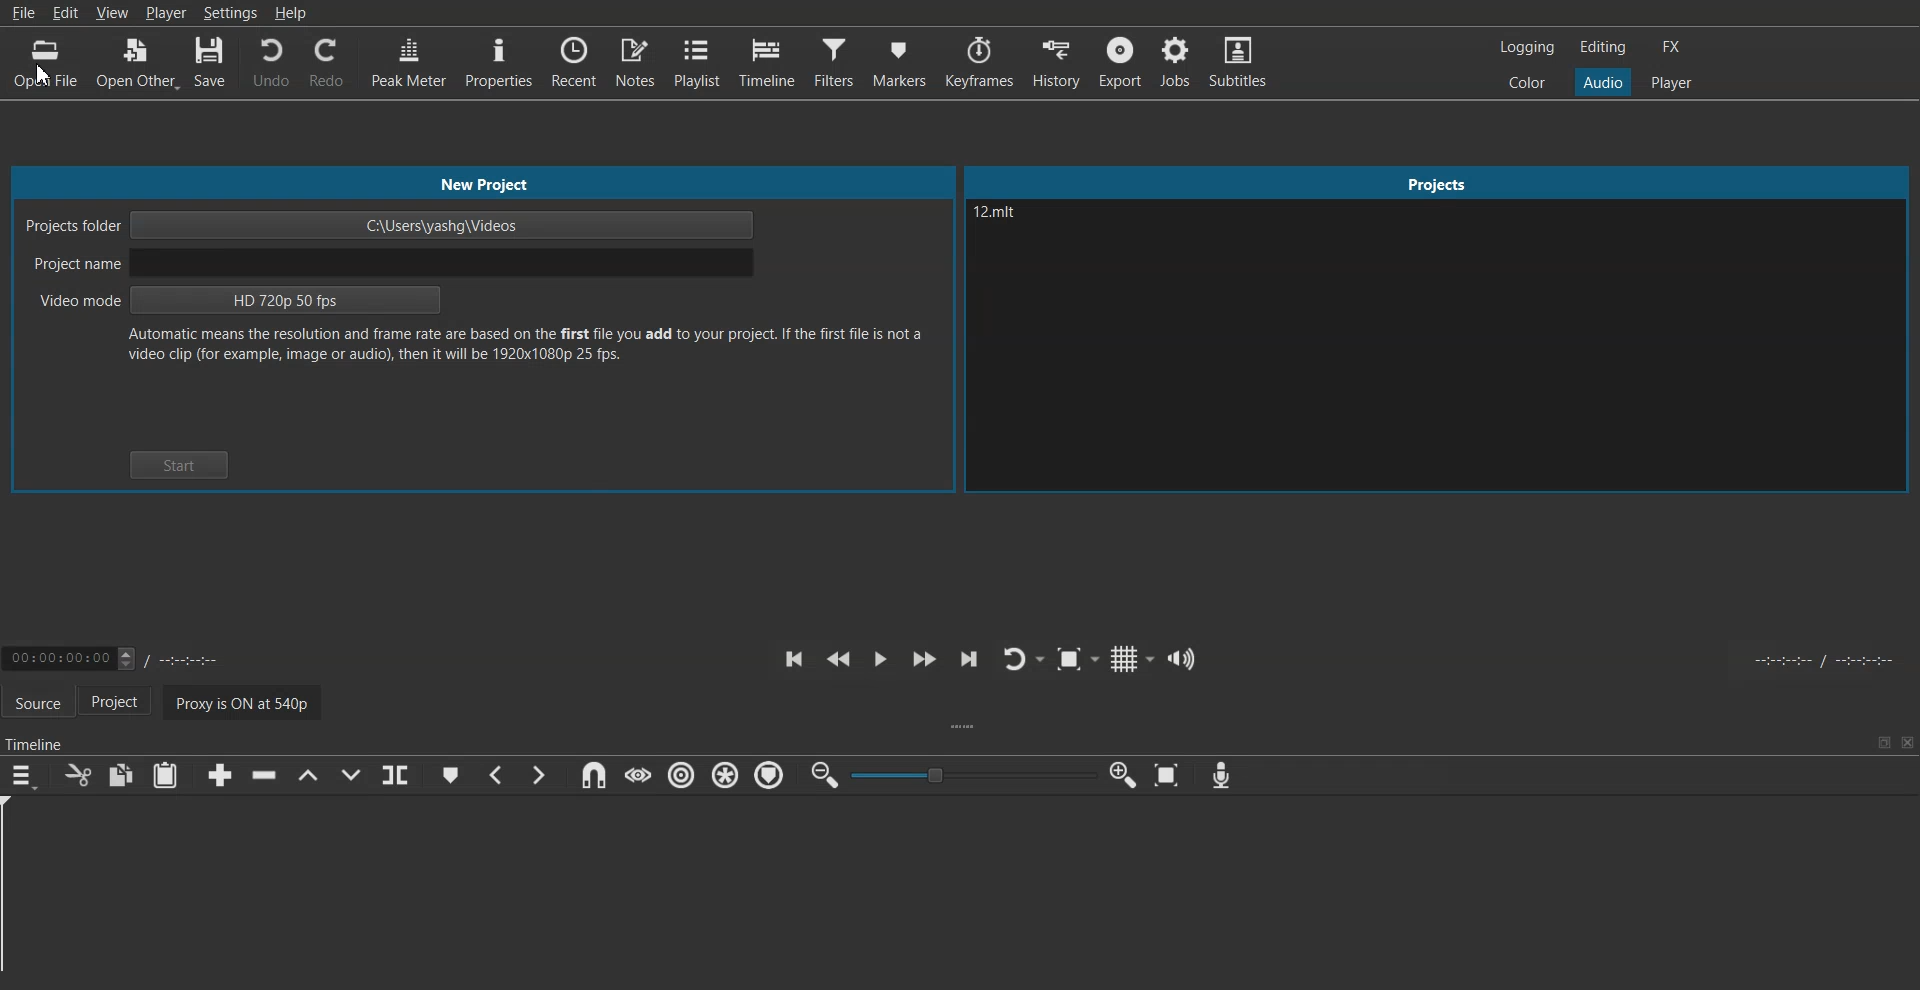 The image size is (1920, 990). Describe the element at coordinates (231, 12) in the screenshot. I see `Settings` at that location.